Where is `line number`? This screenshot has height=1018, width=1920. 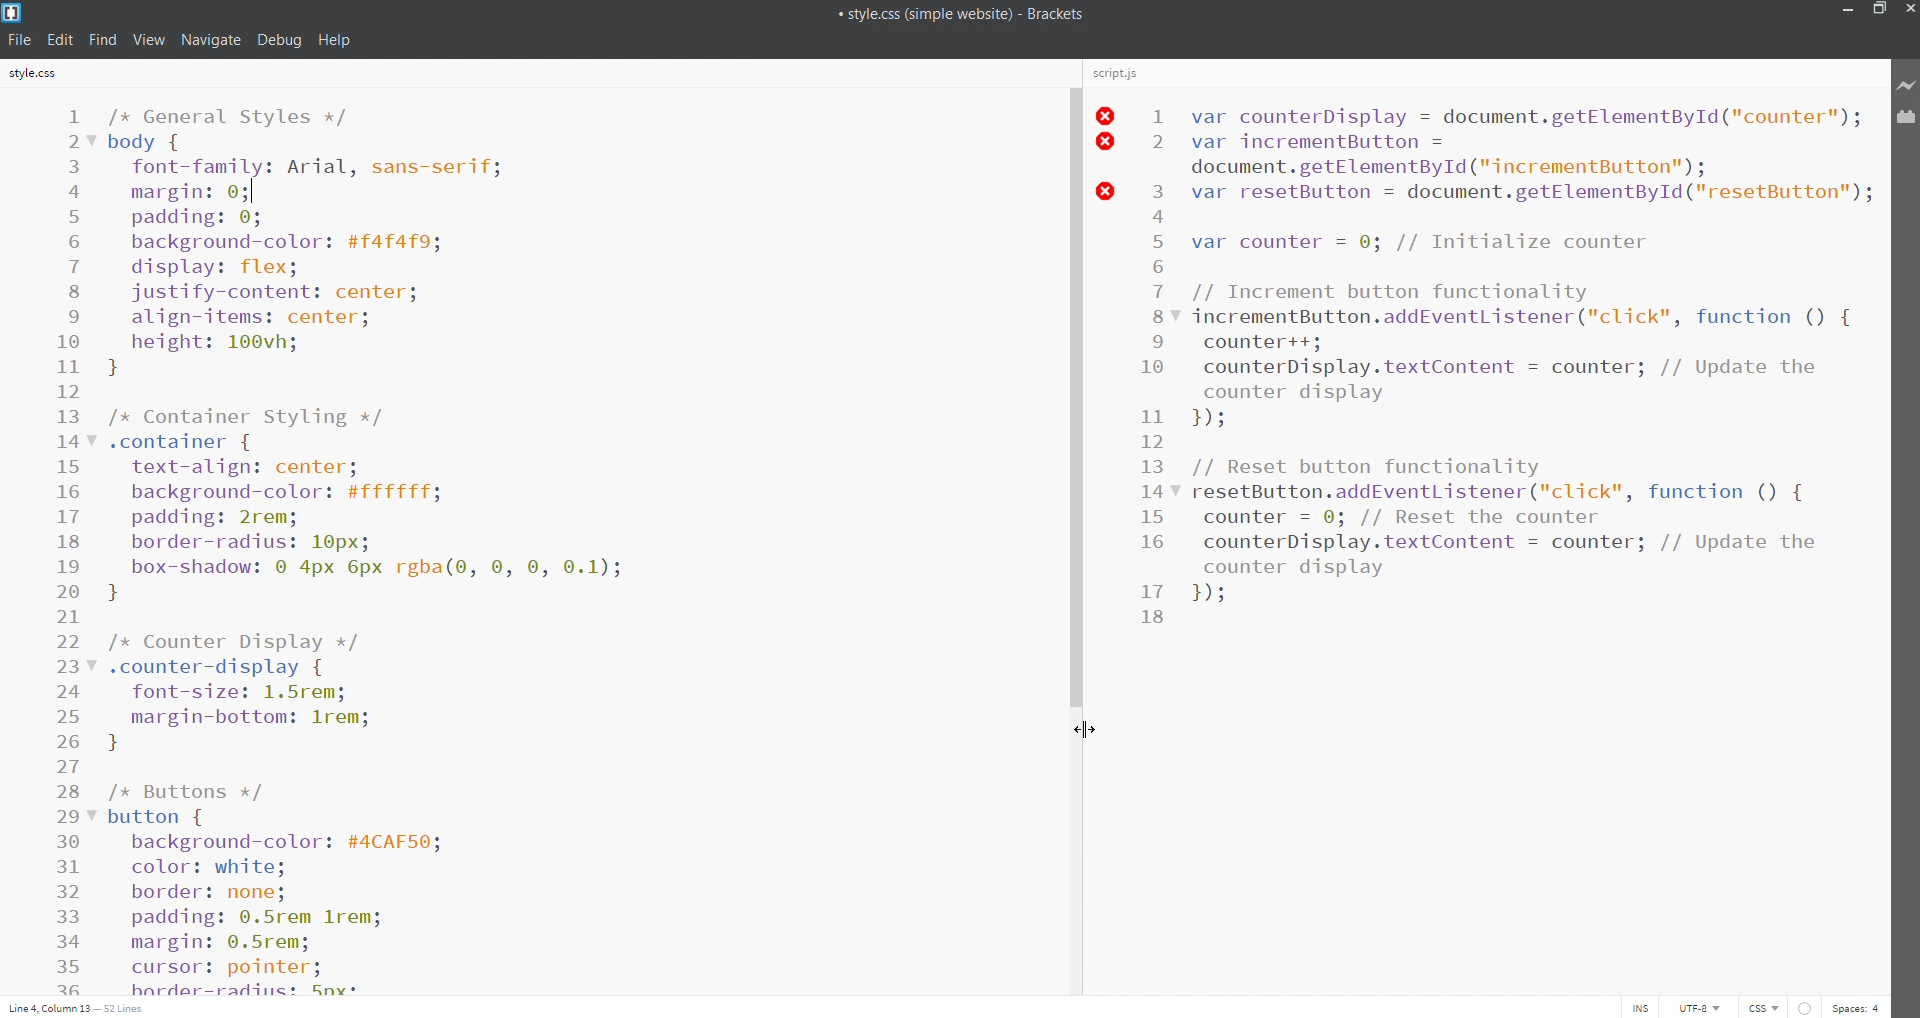
line number is located at coordinates (1152, 362).